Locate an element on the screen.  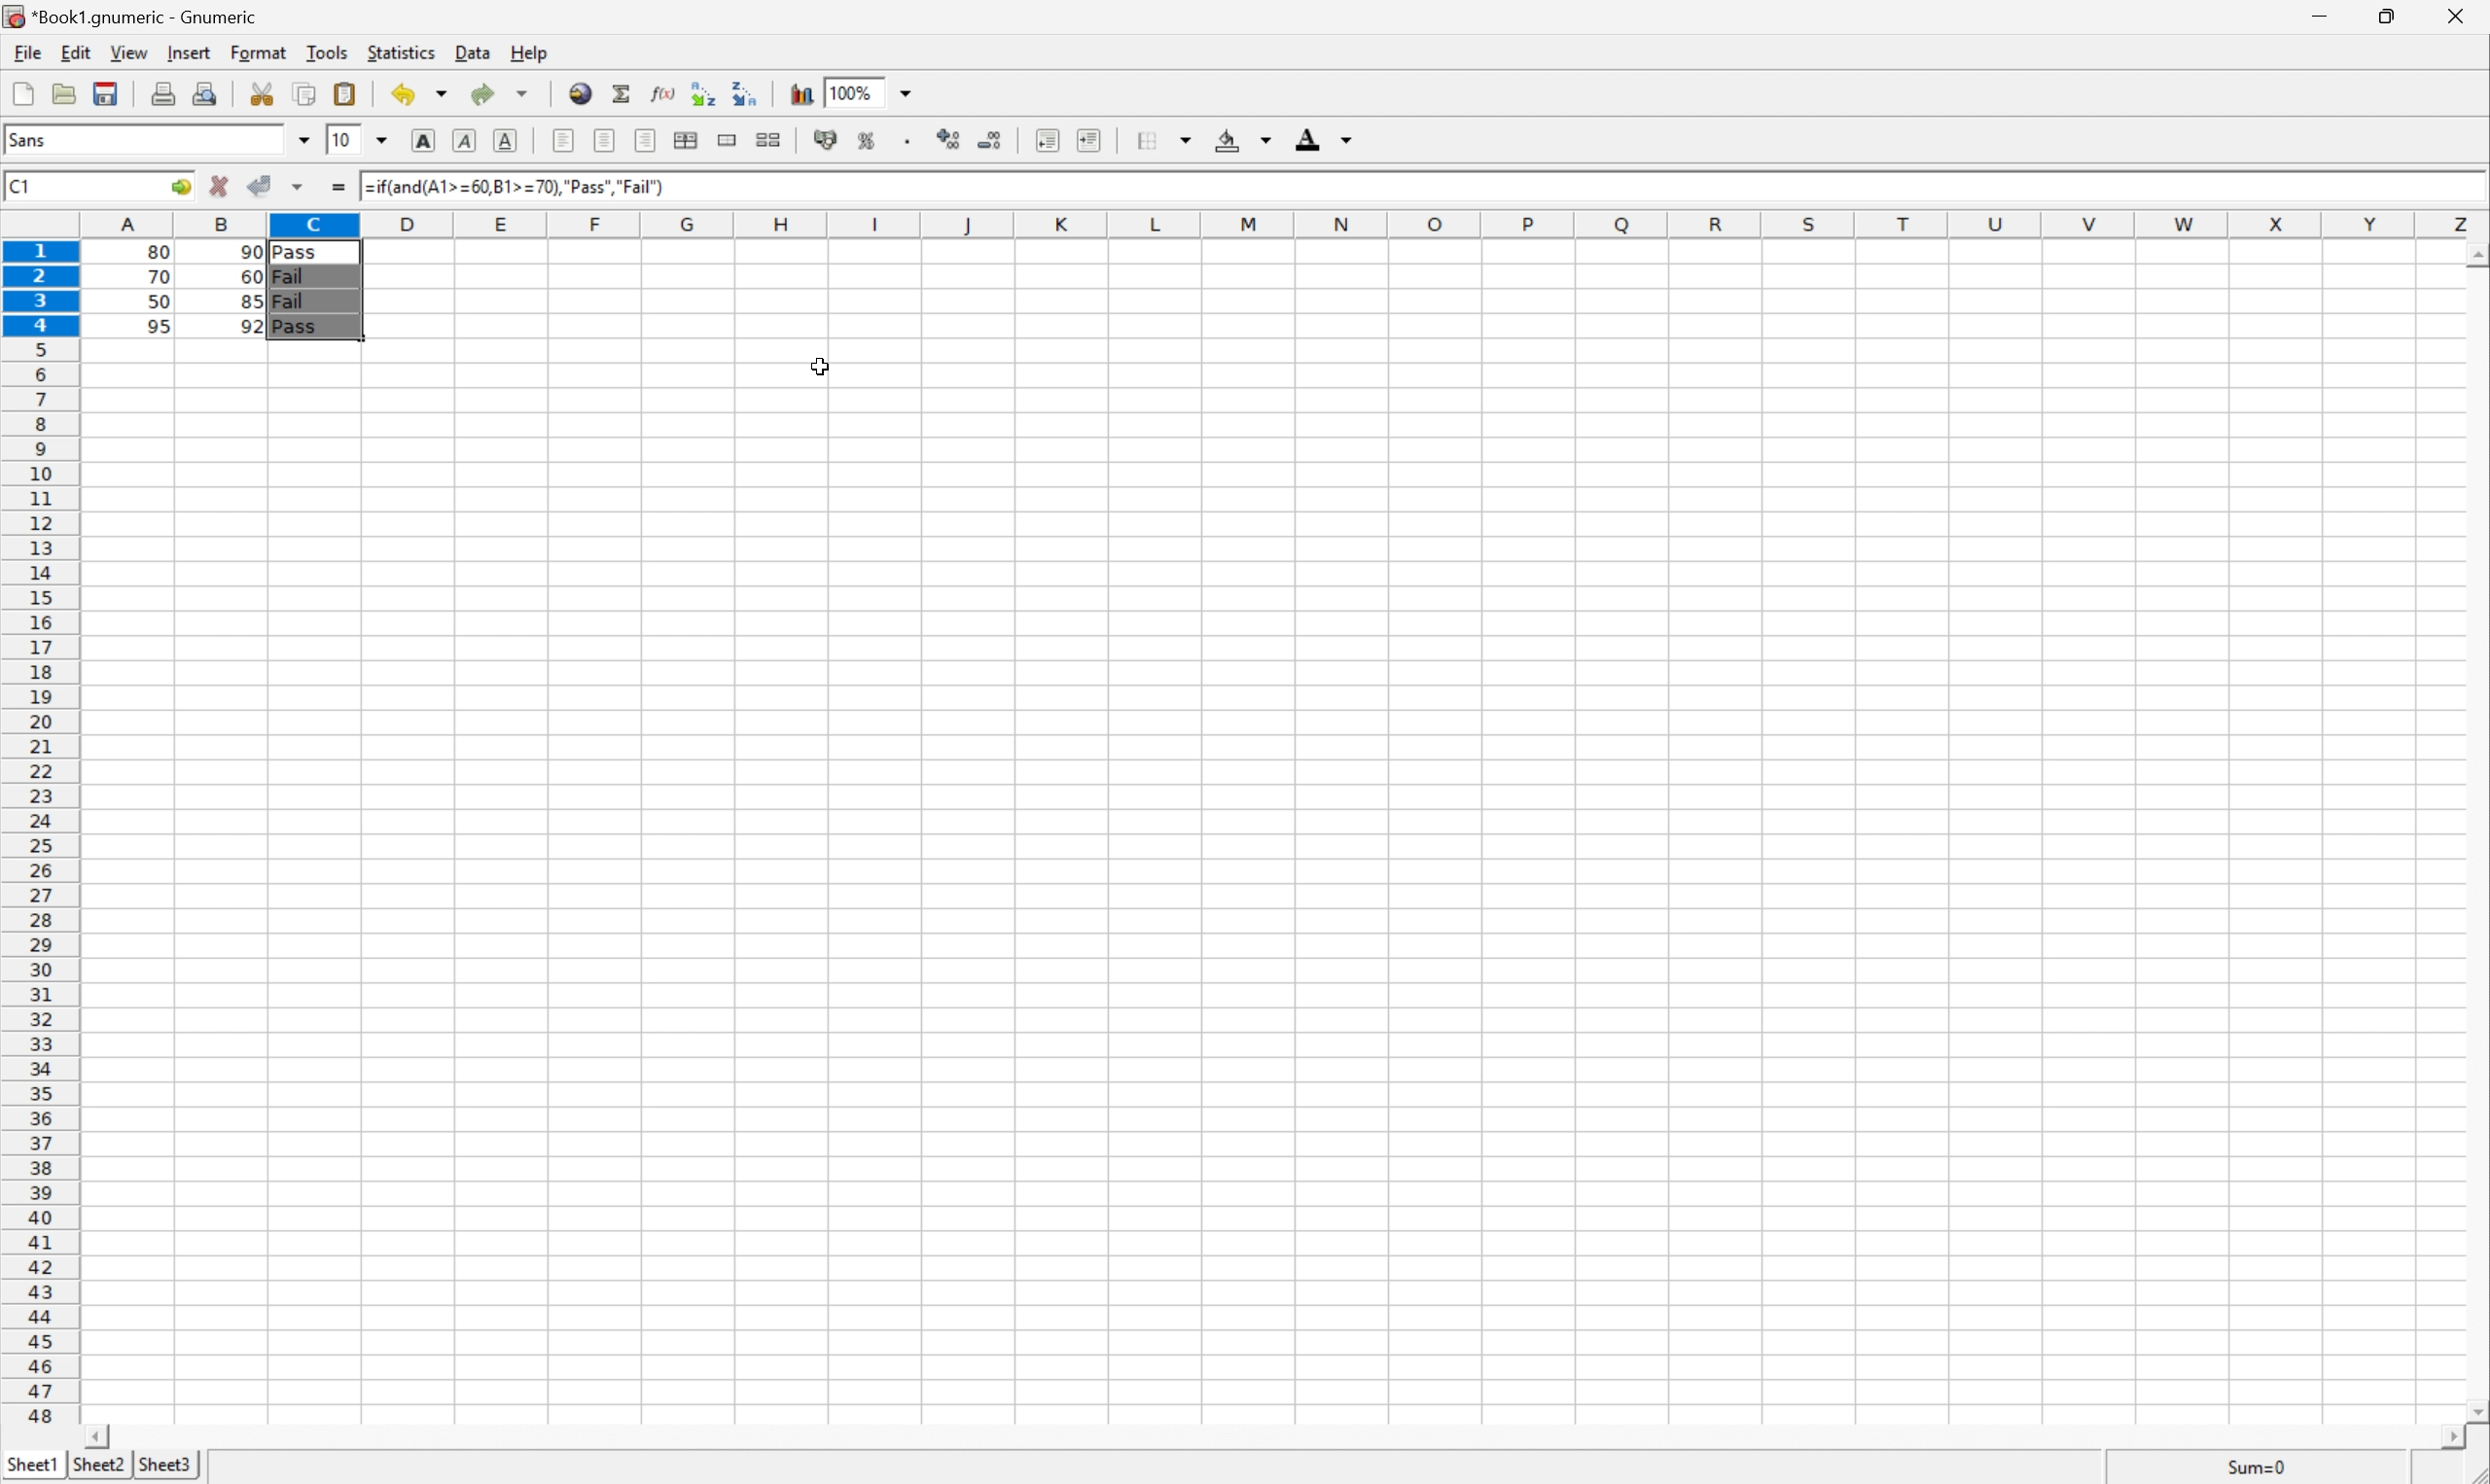
Foreground is located at coordinates (1323, 135).